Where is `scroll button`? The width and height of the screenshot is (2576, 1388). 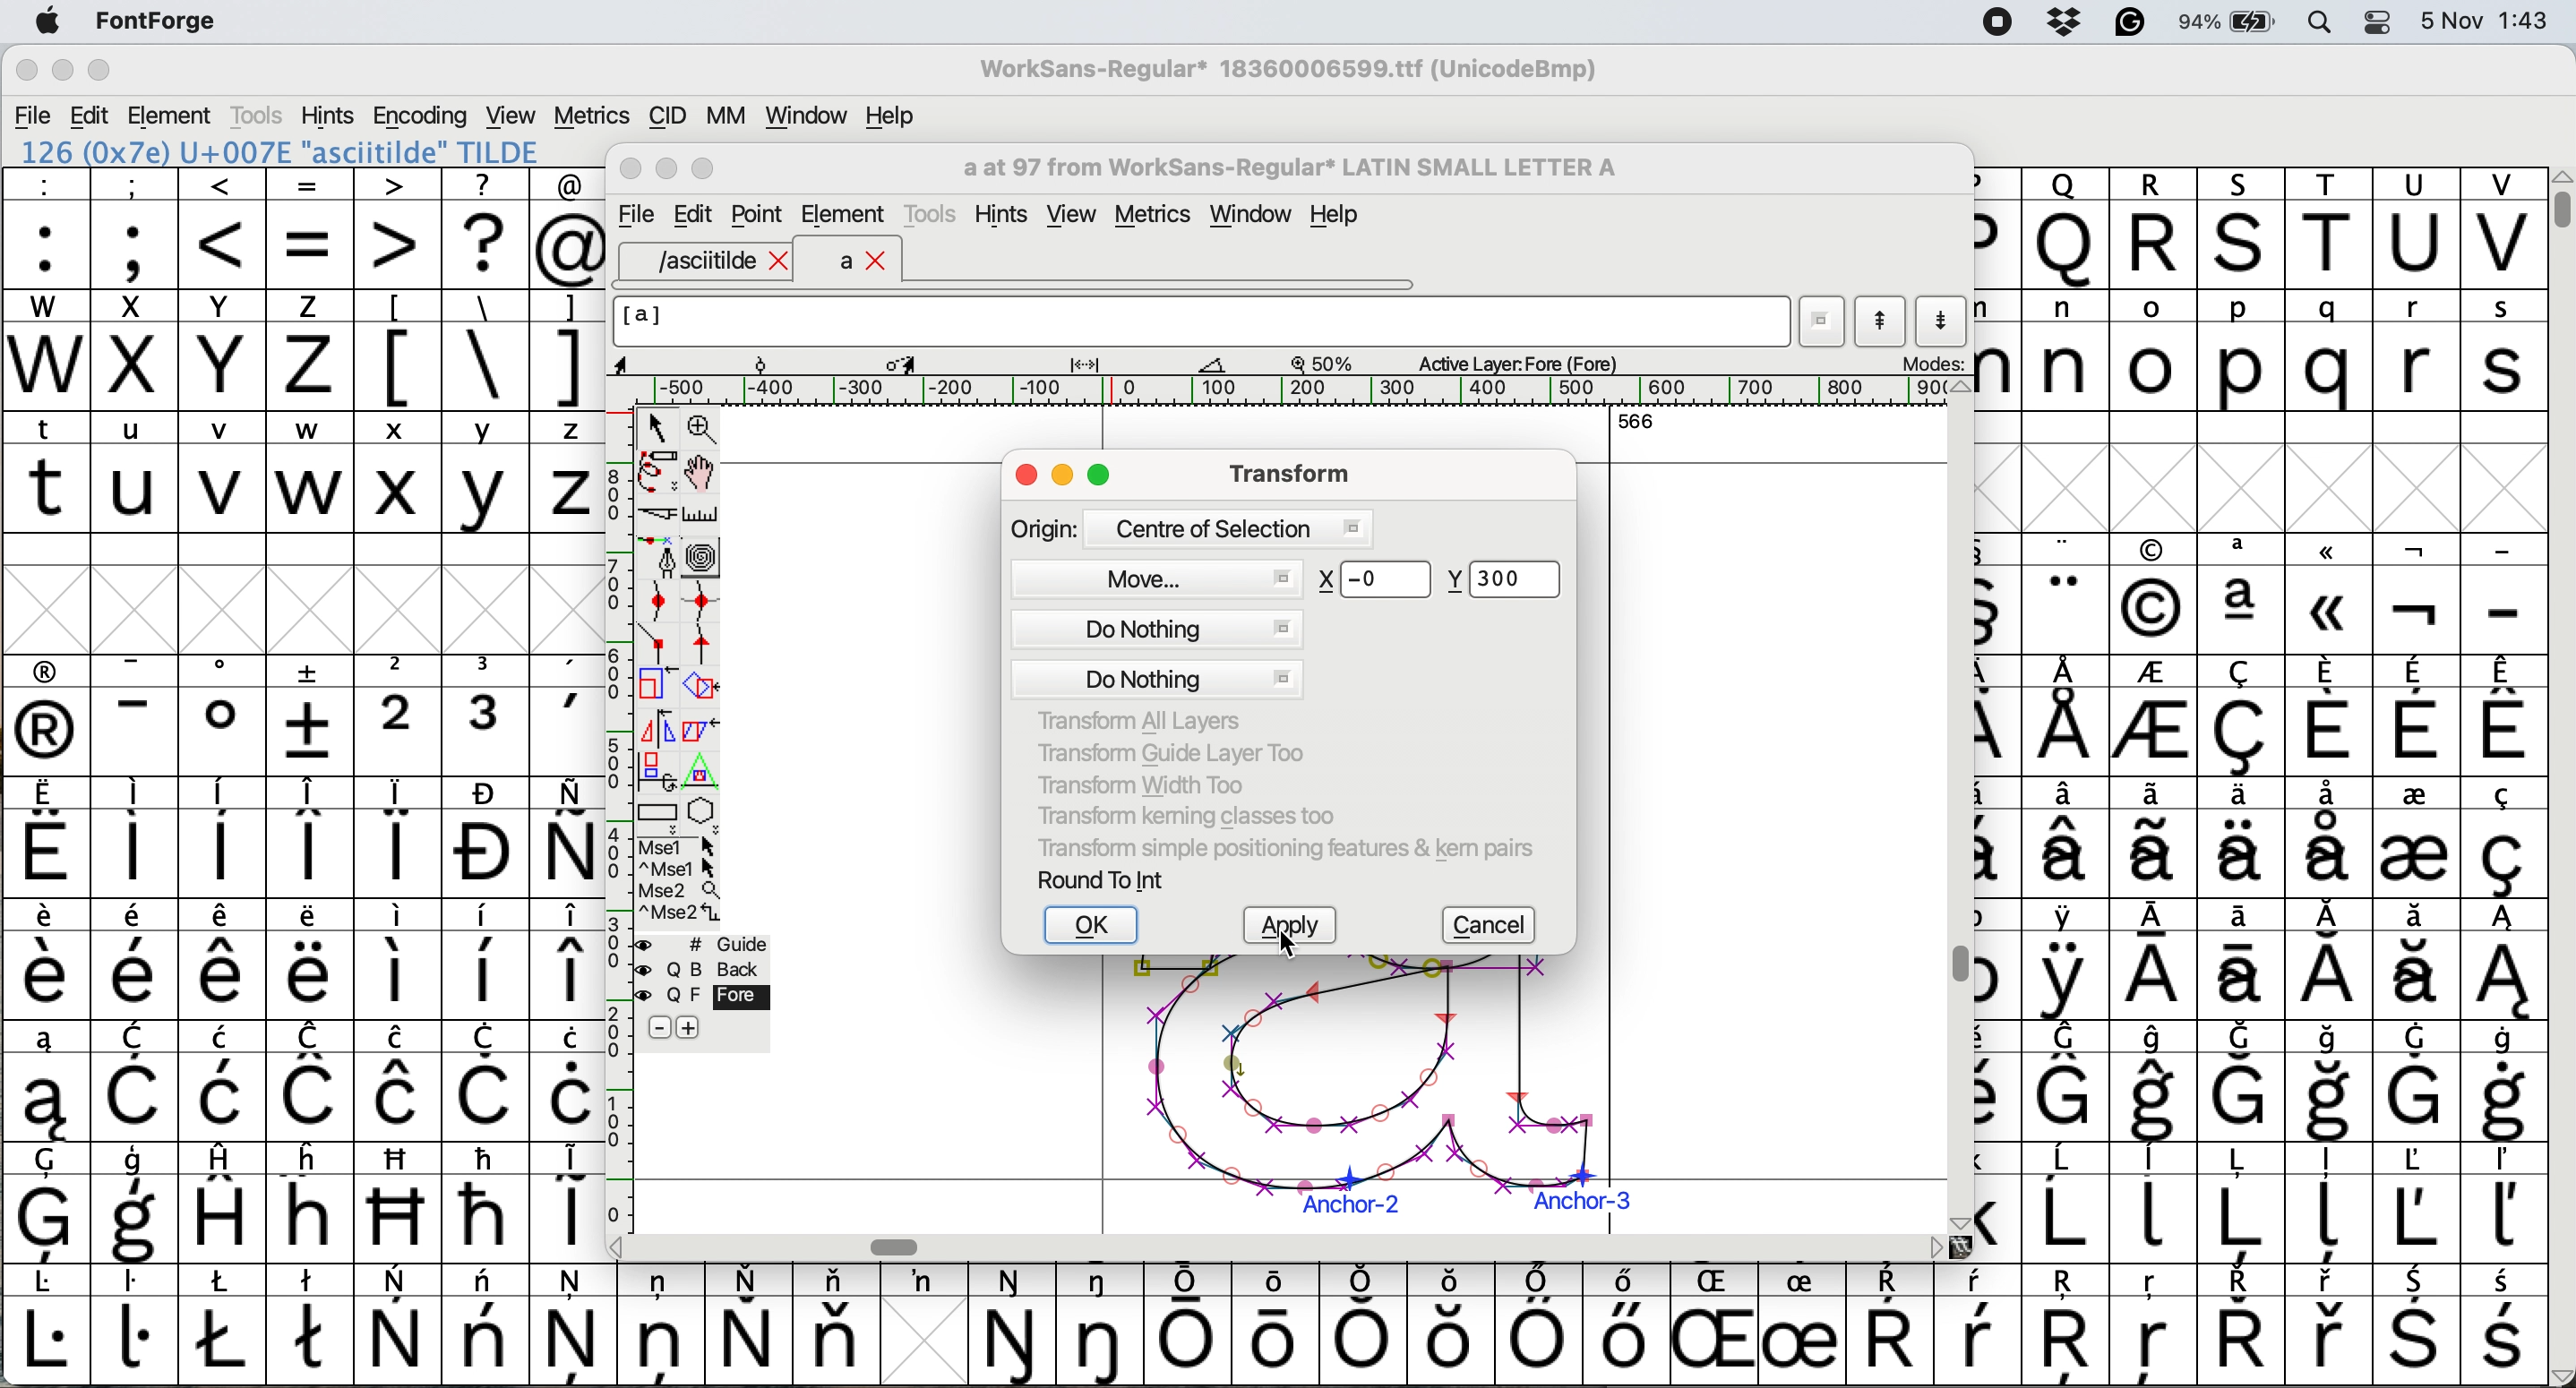
scroll button is located at coordinates (1936, 1246).